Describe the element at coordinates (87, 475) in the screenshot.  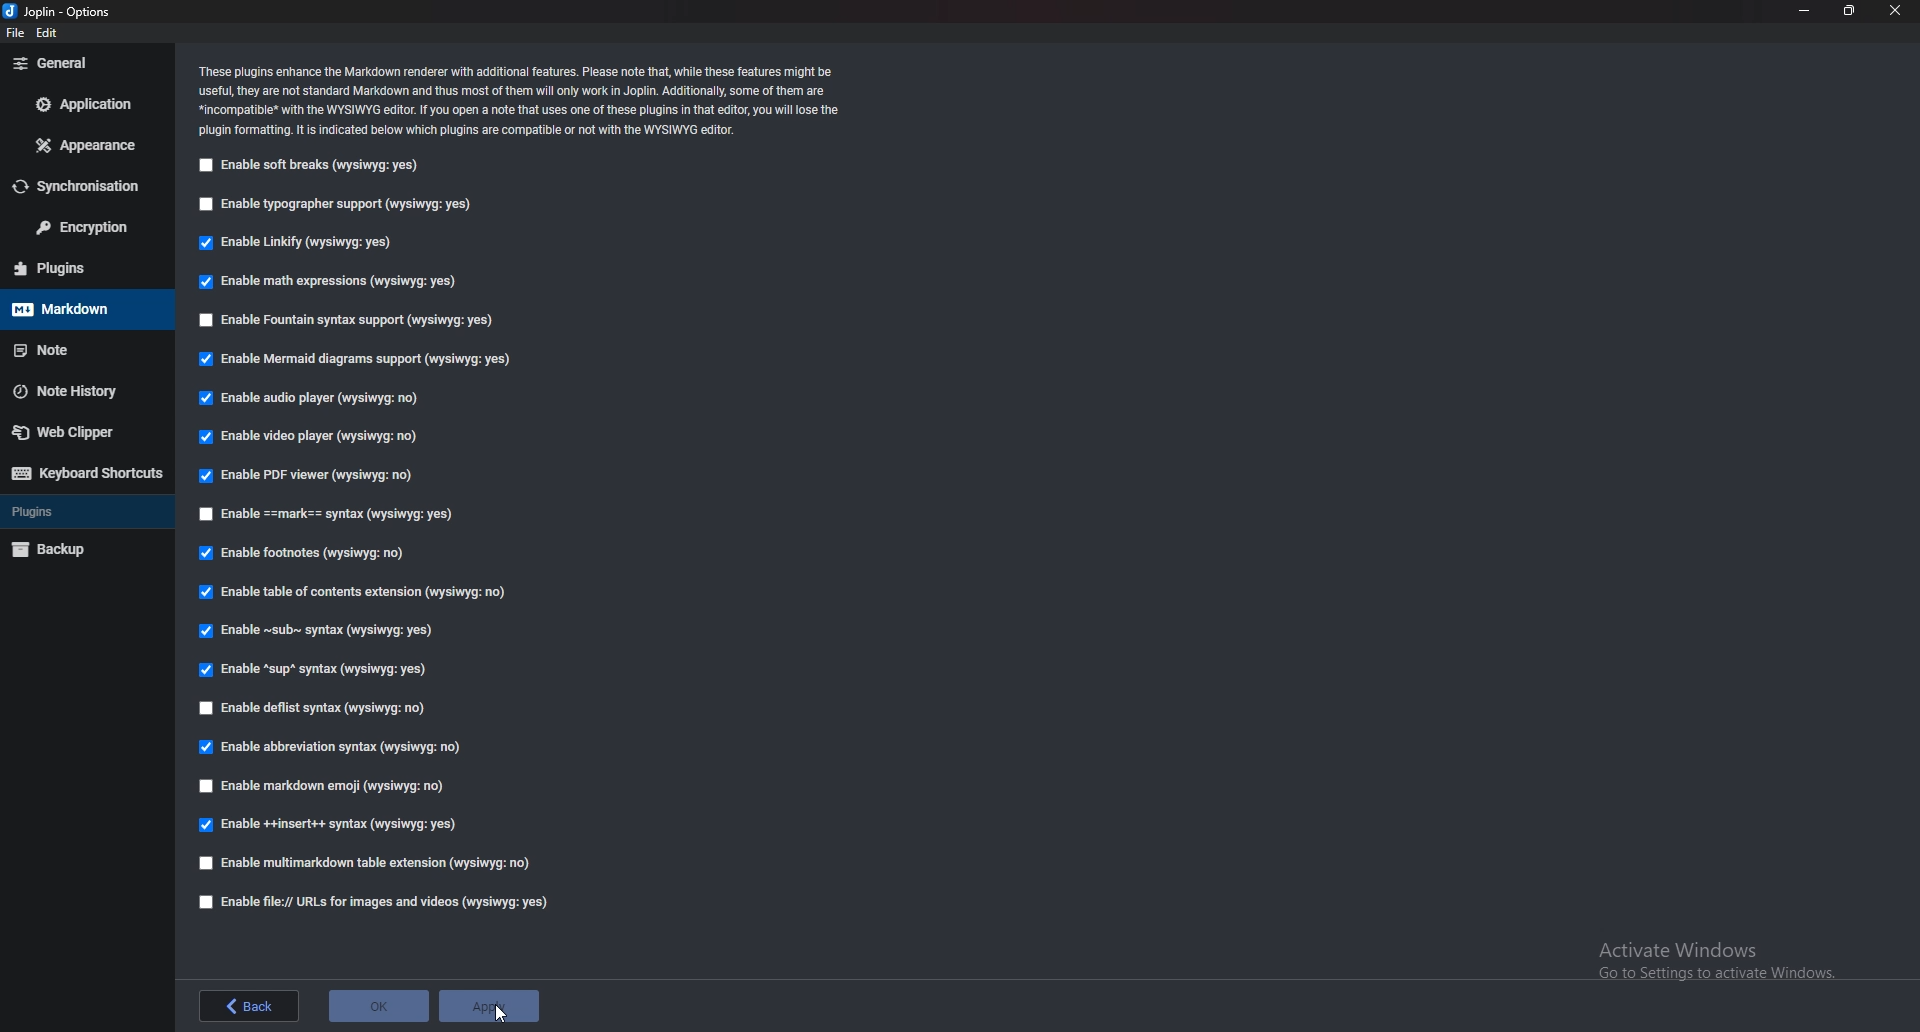
I see `Keyboard shortcuts` at that location.